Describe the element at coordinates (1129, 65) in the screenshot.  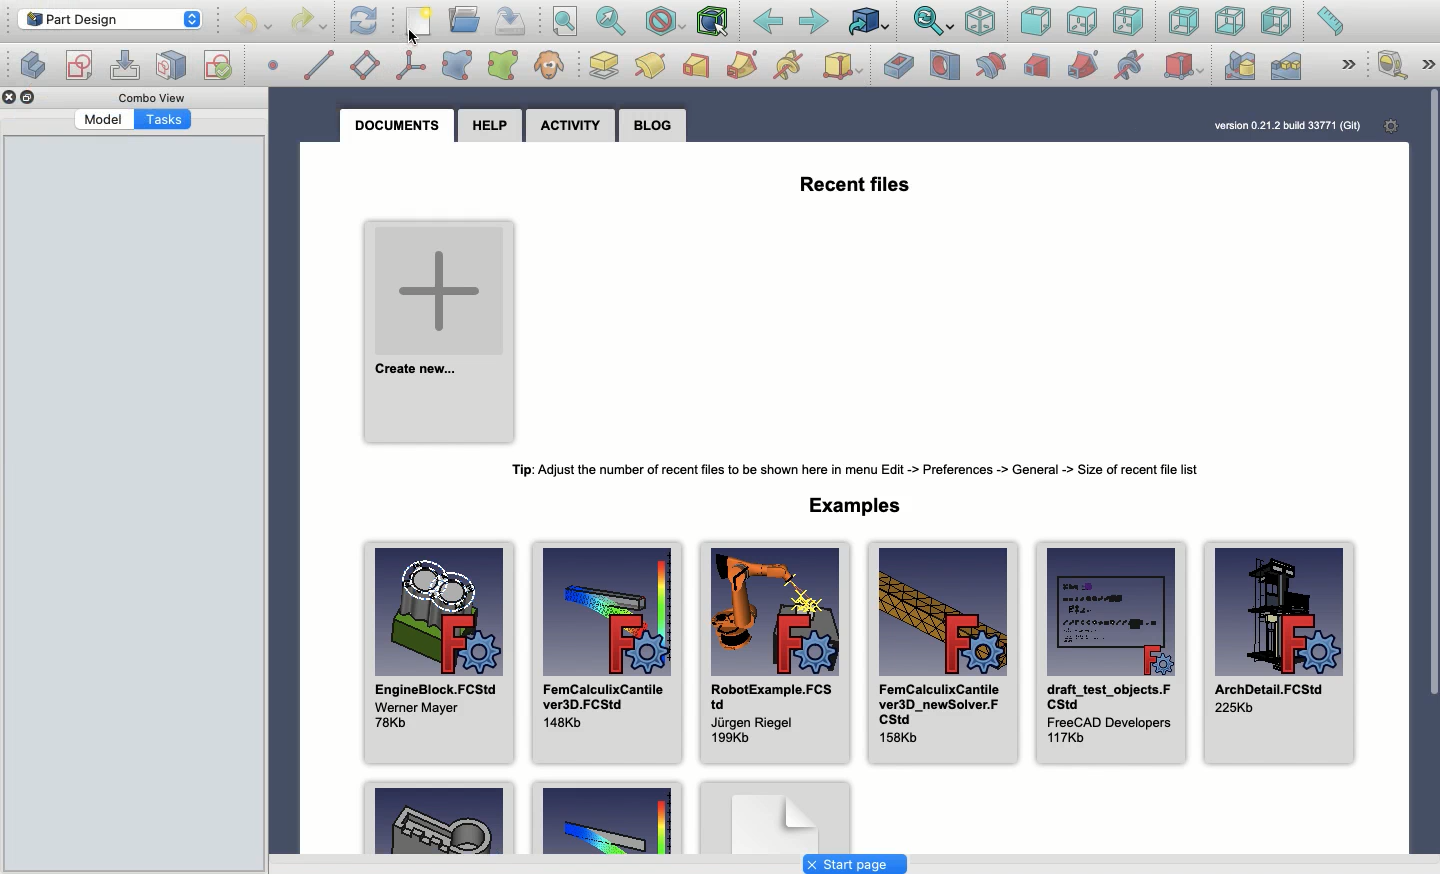
I see `Subtractive helix` at that location.